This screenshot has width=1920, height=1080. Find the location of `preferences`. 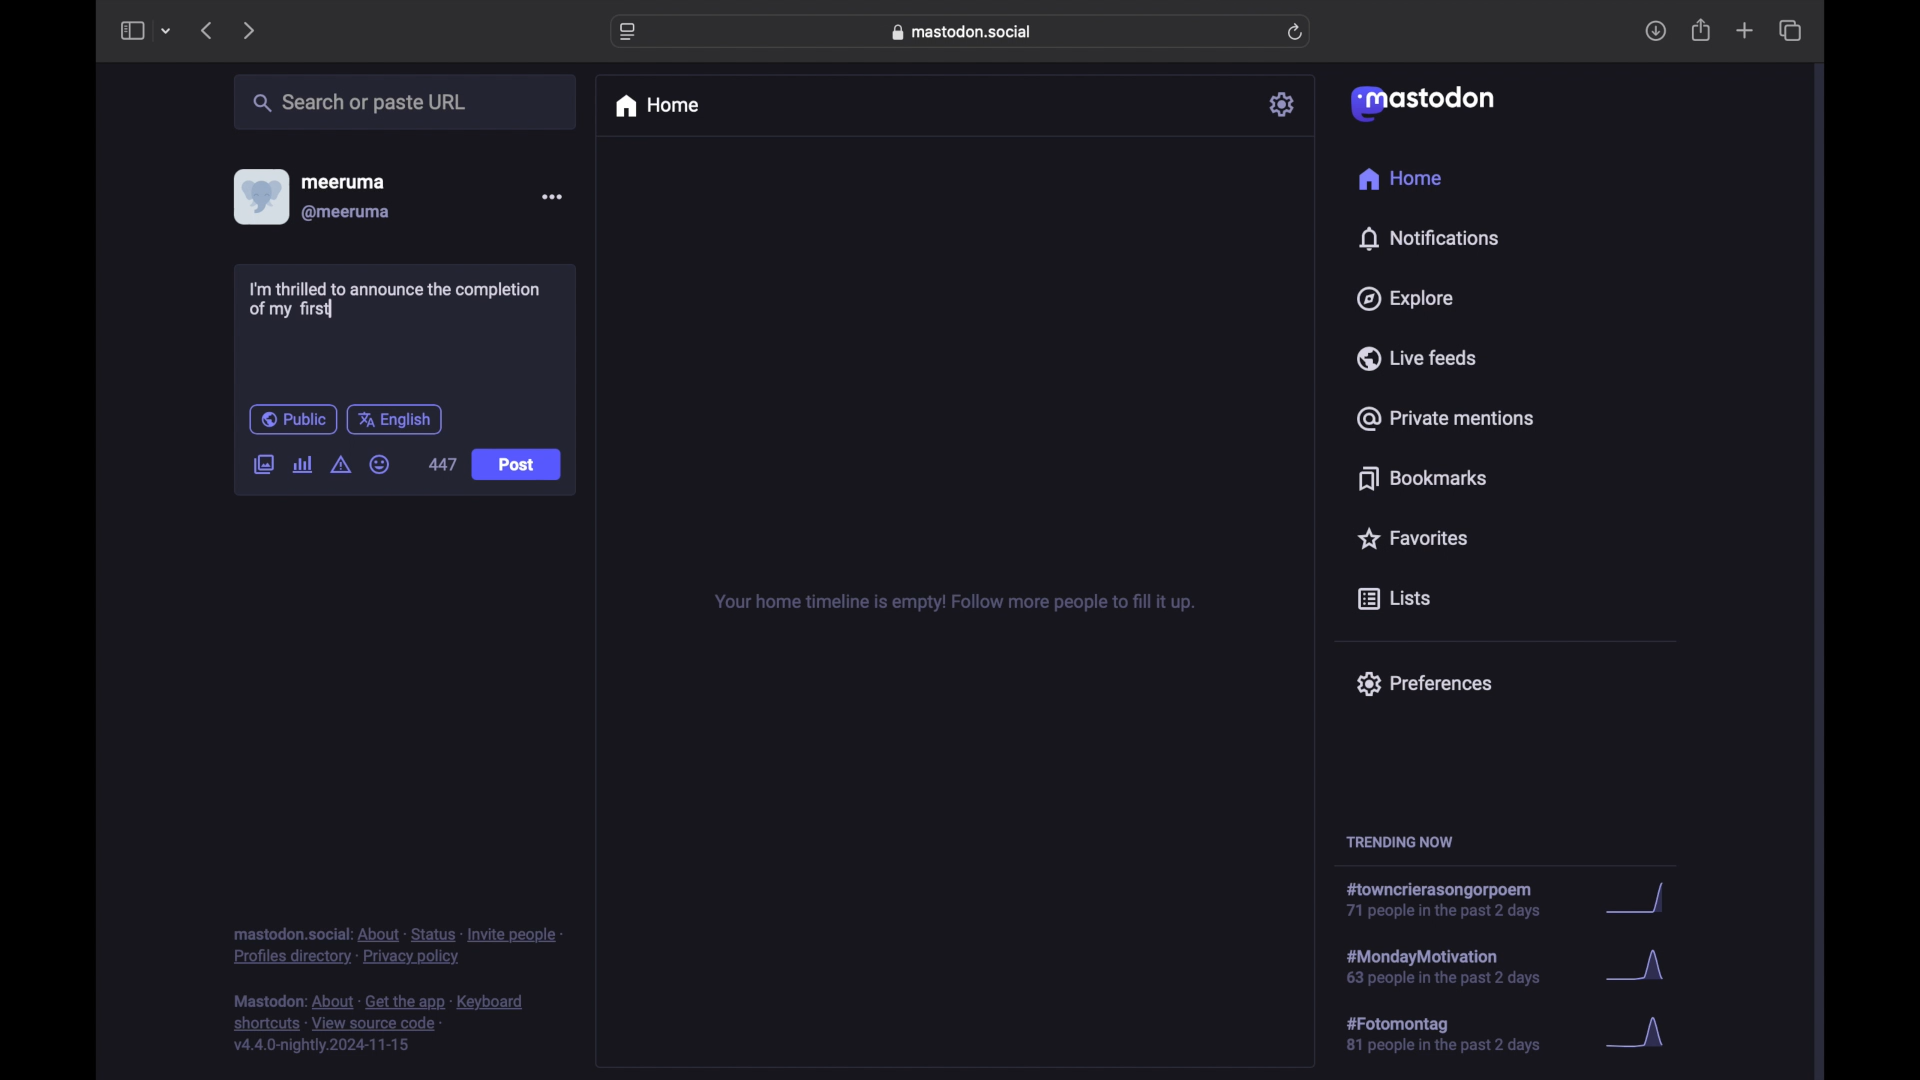

preferences is located at coordinates (1424, 684).